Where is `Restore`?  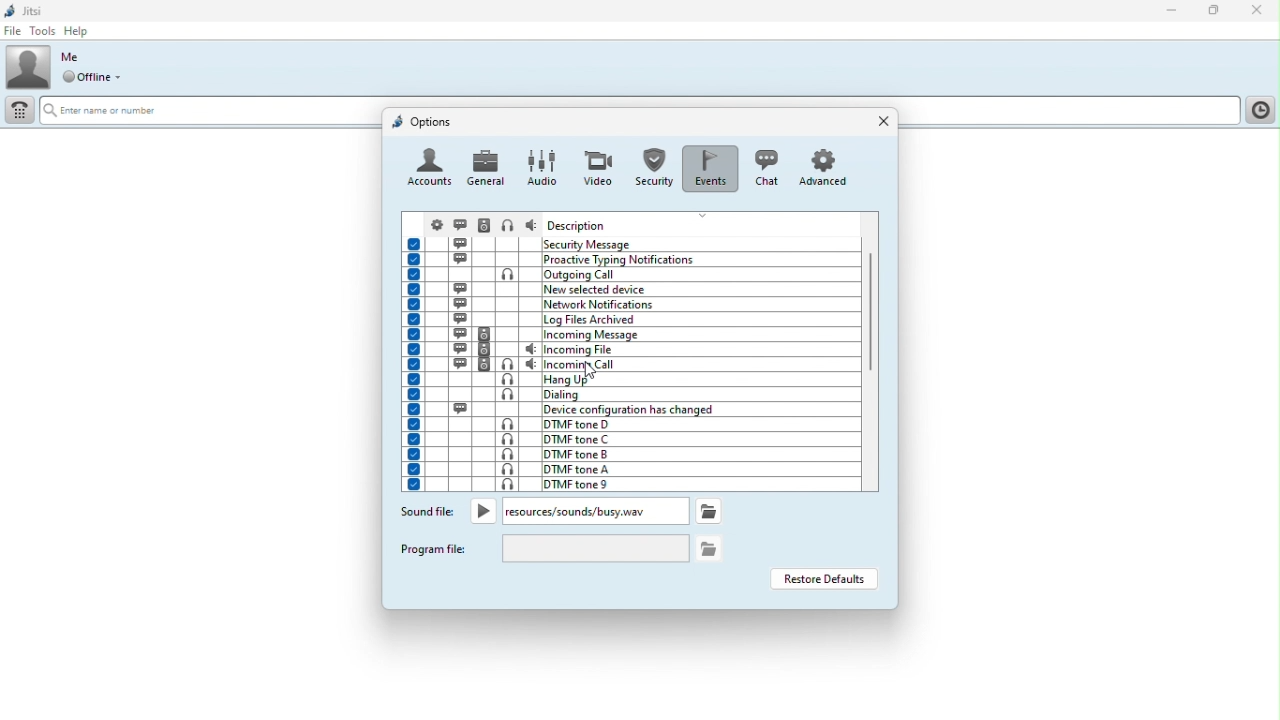
Restore is located at coordinates (1215, 12).